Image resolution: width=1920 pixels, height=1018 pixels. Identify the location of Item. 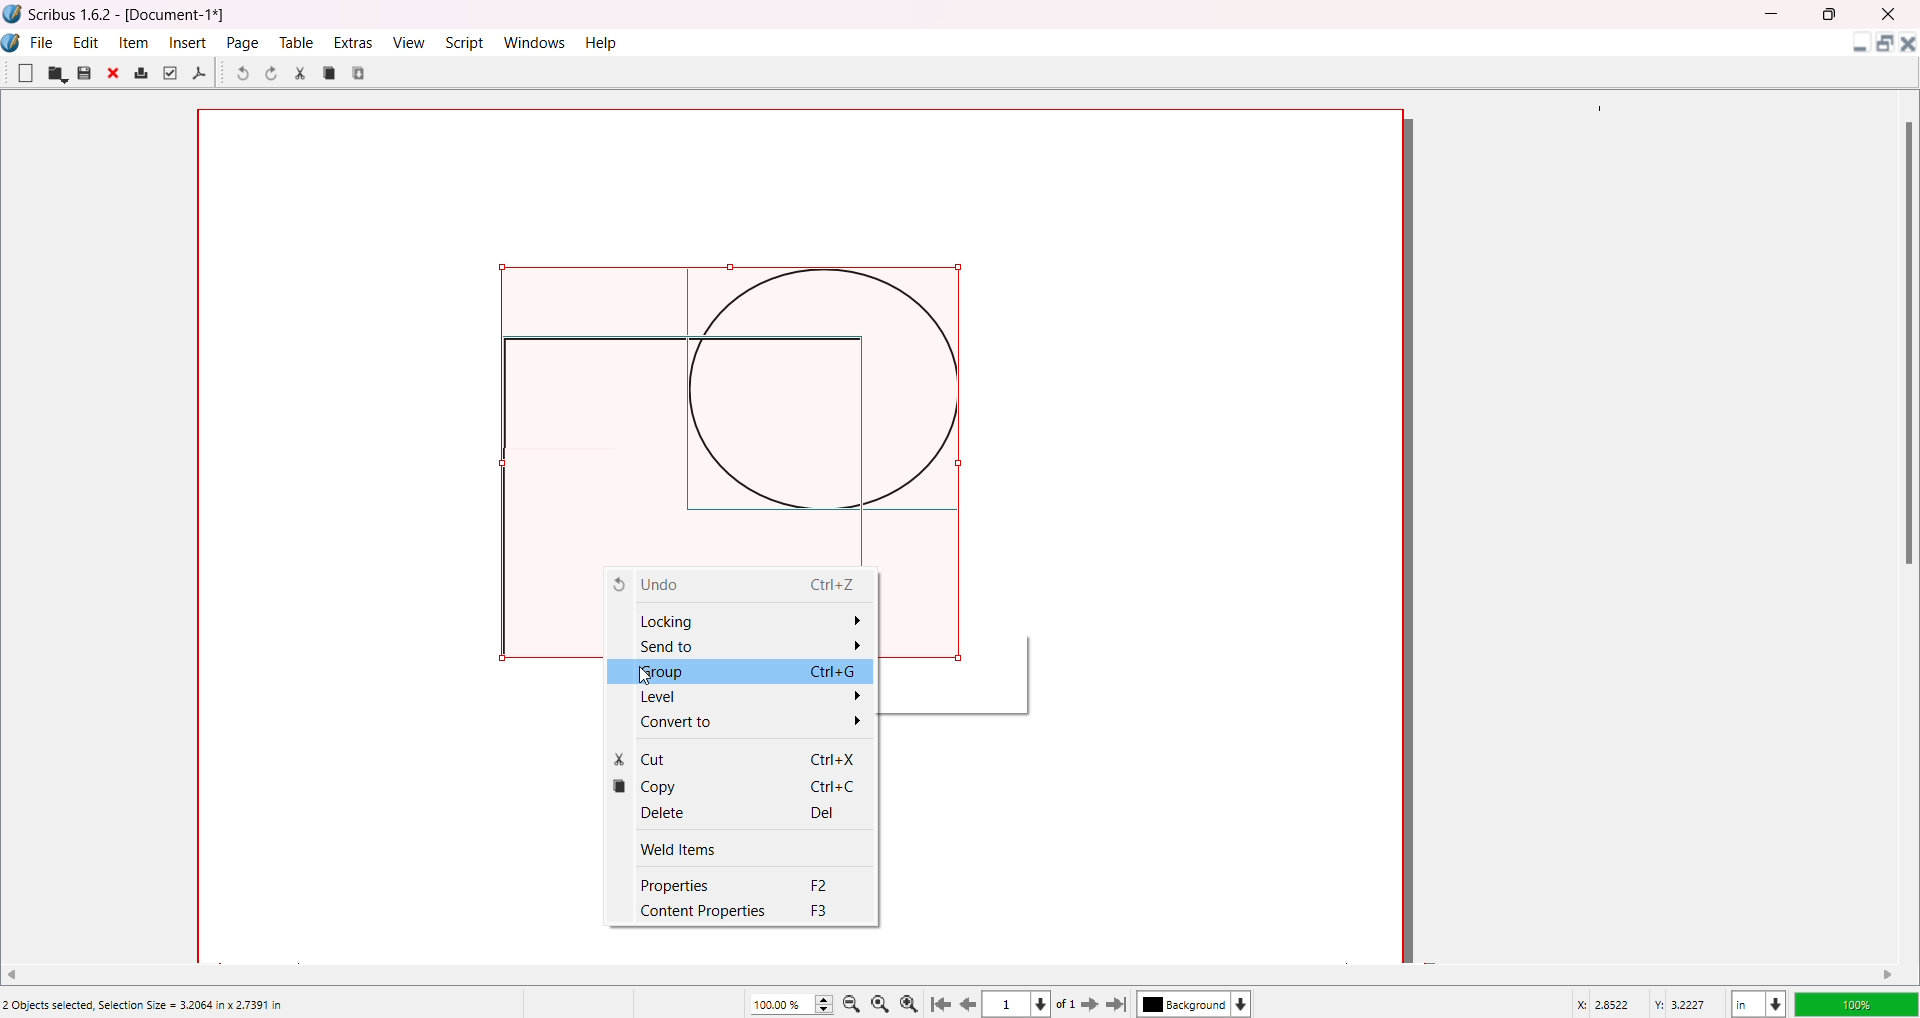
(136, 42).